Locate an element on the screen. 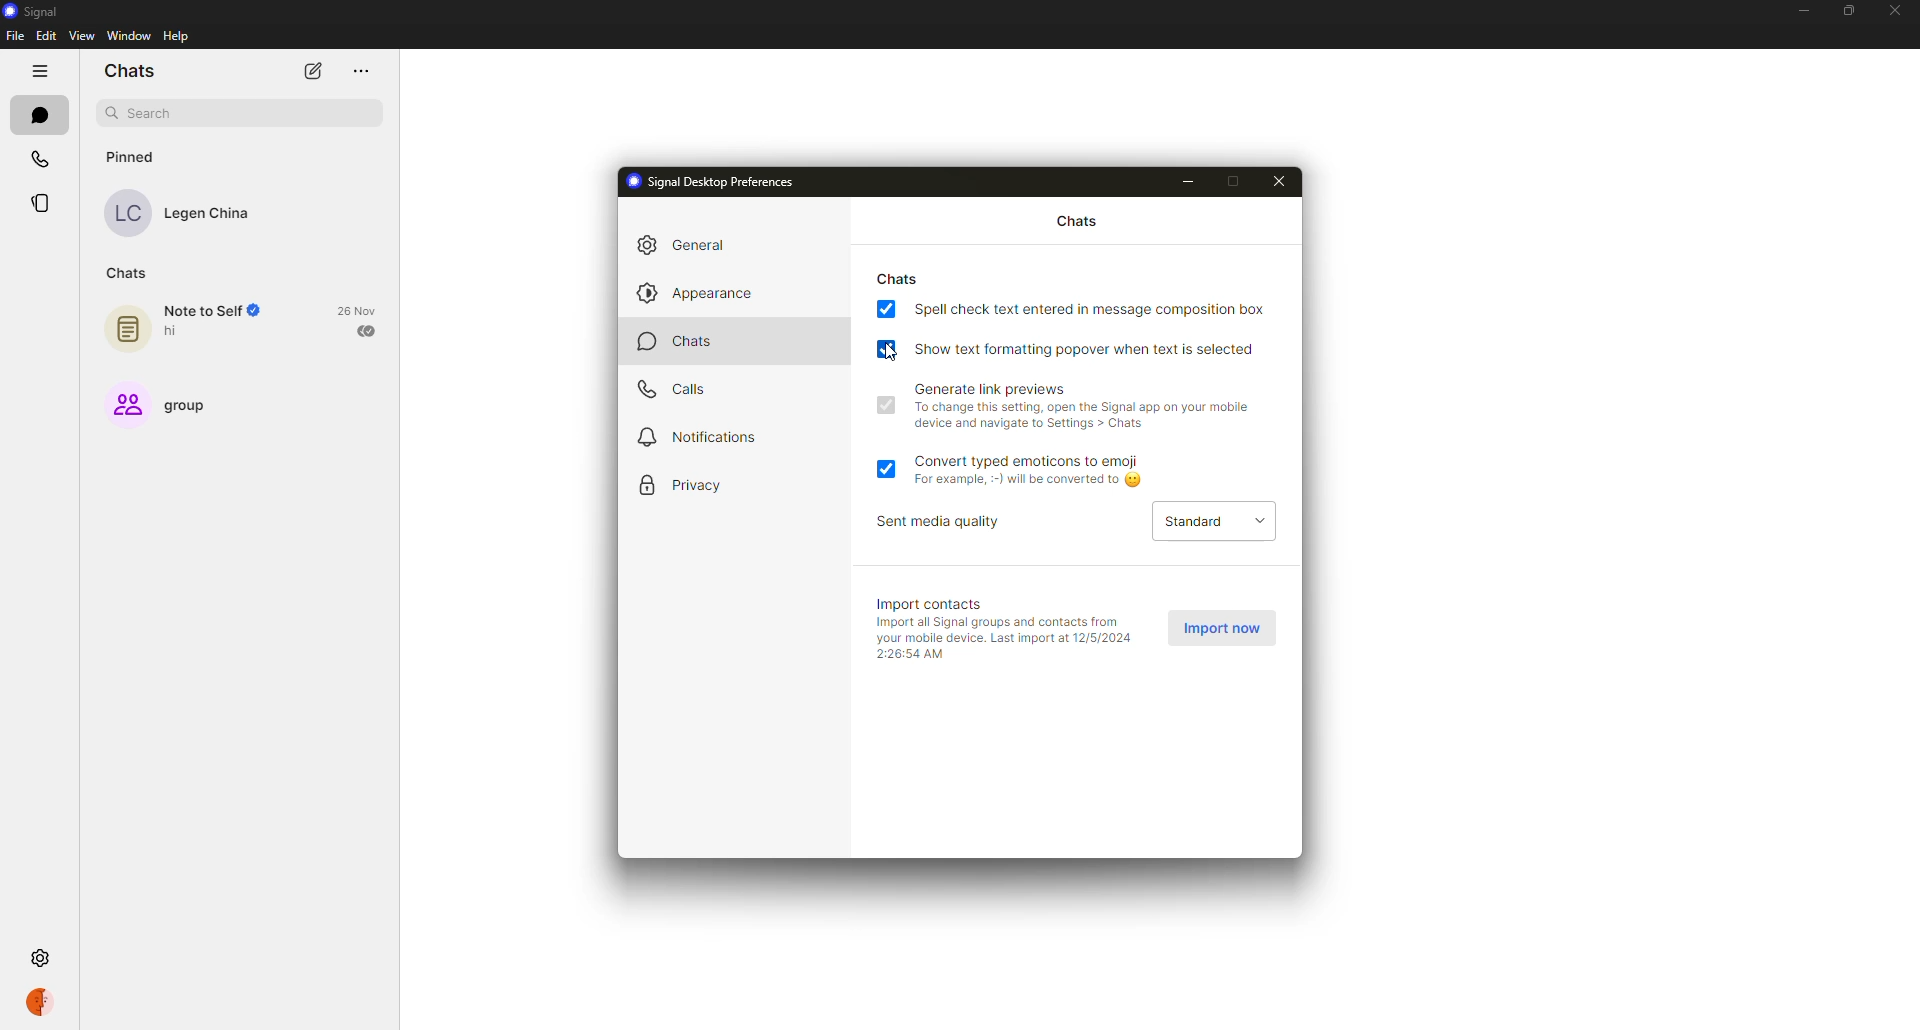  file is located at coordinates (15, 35).